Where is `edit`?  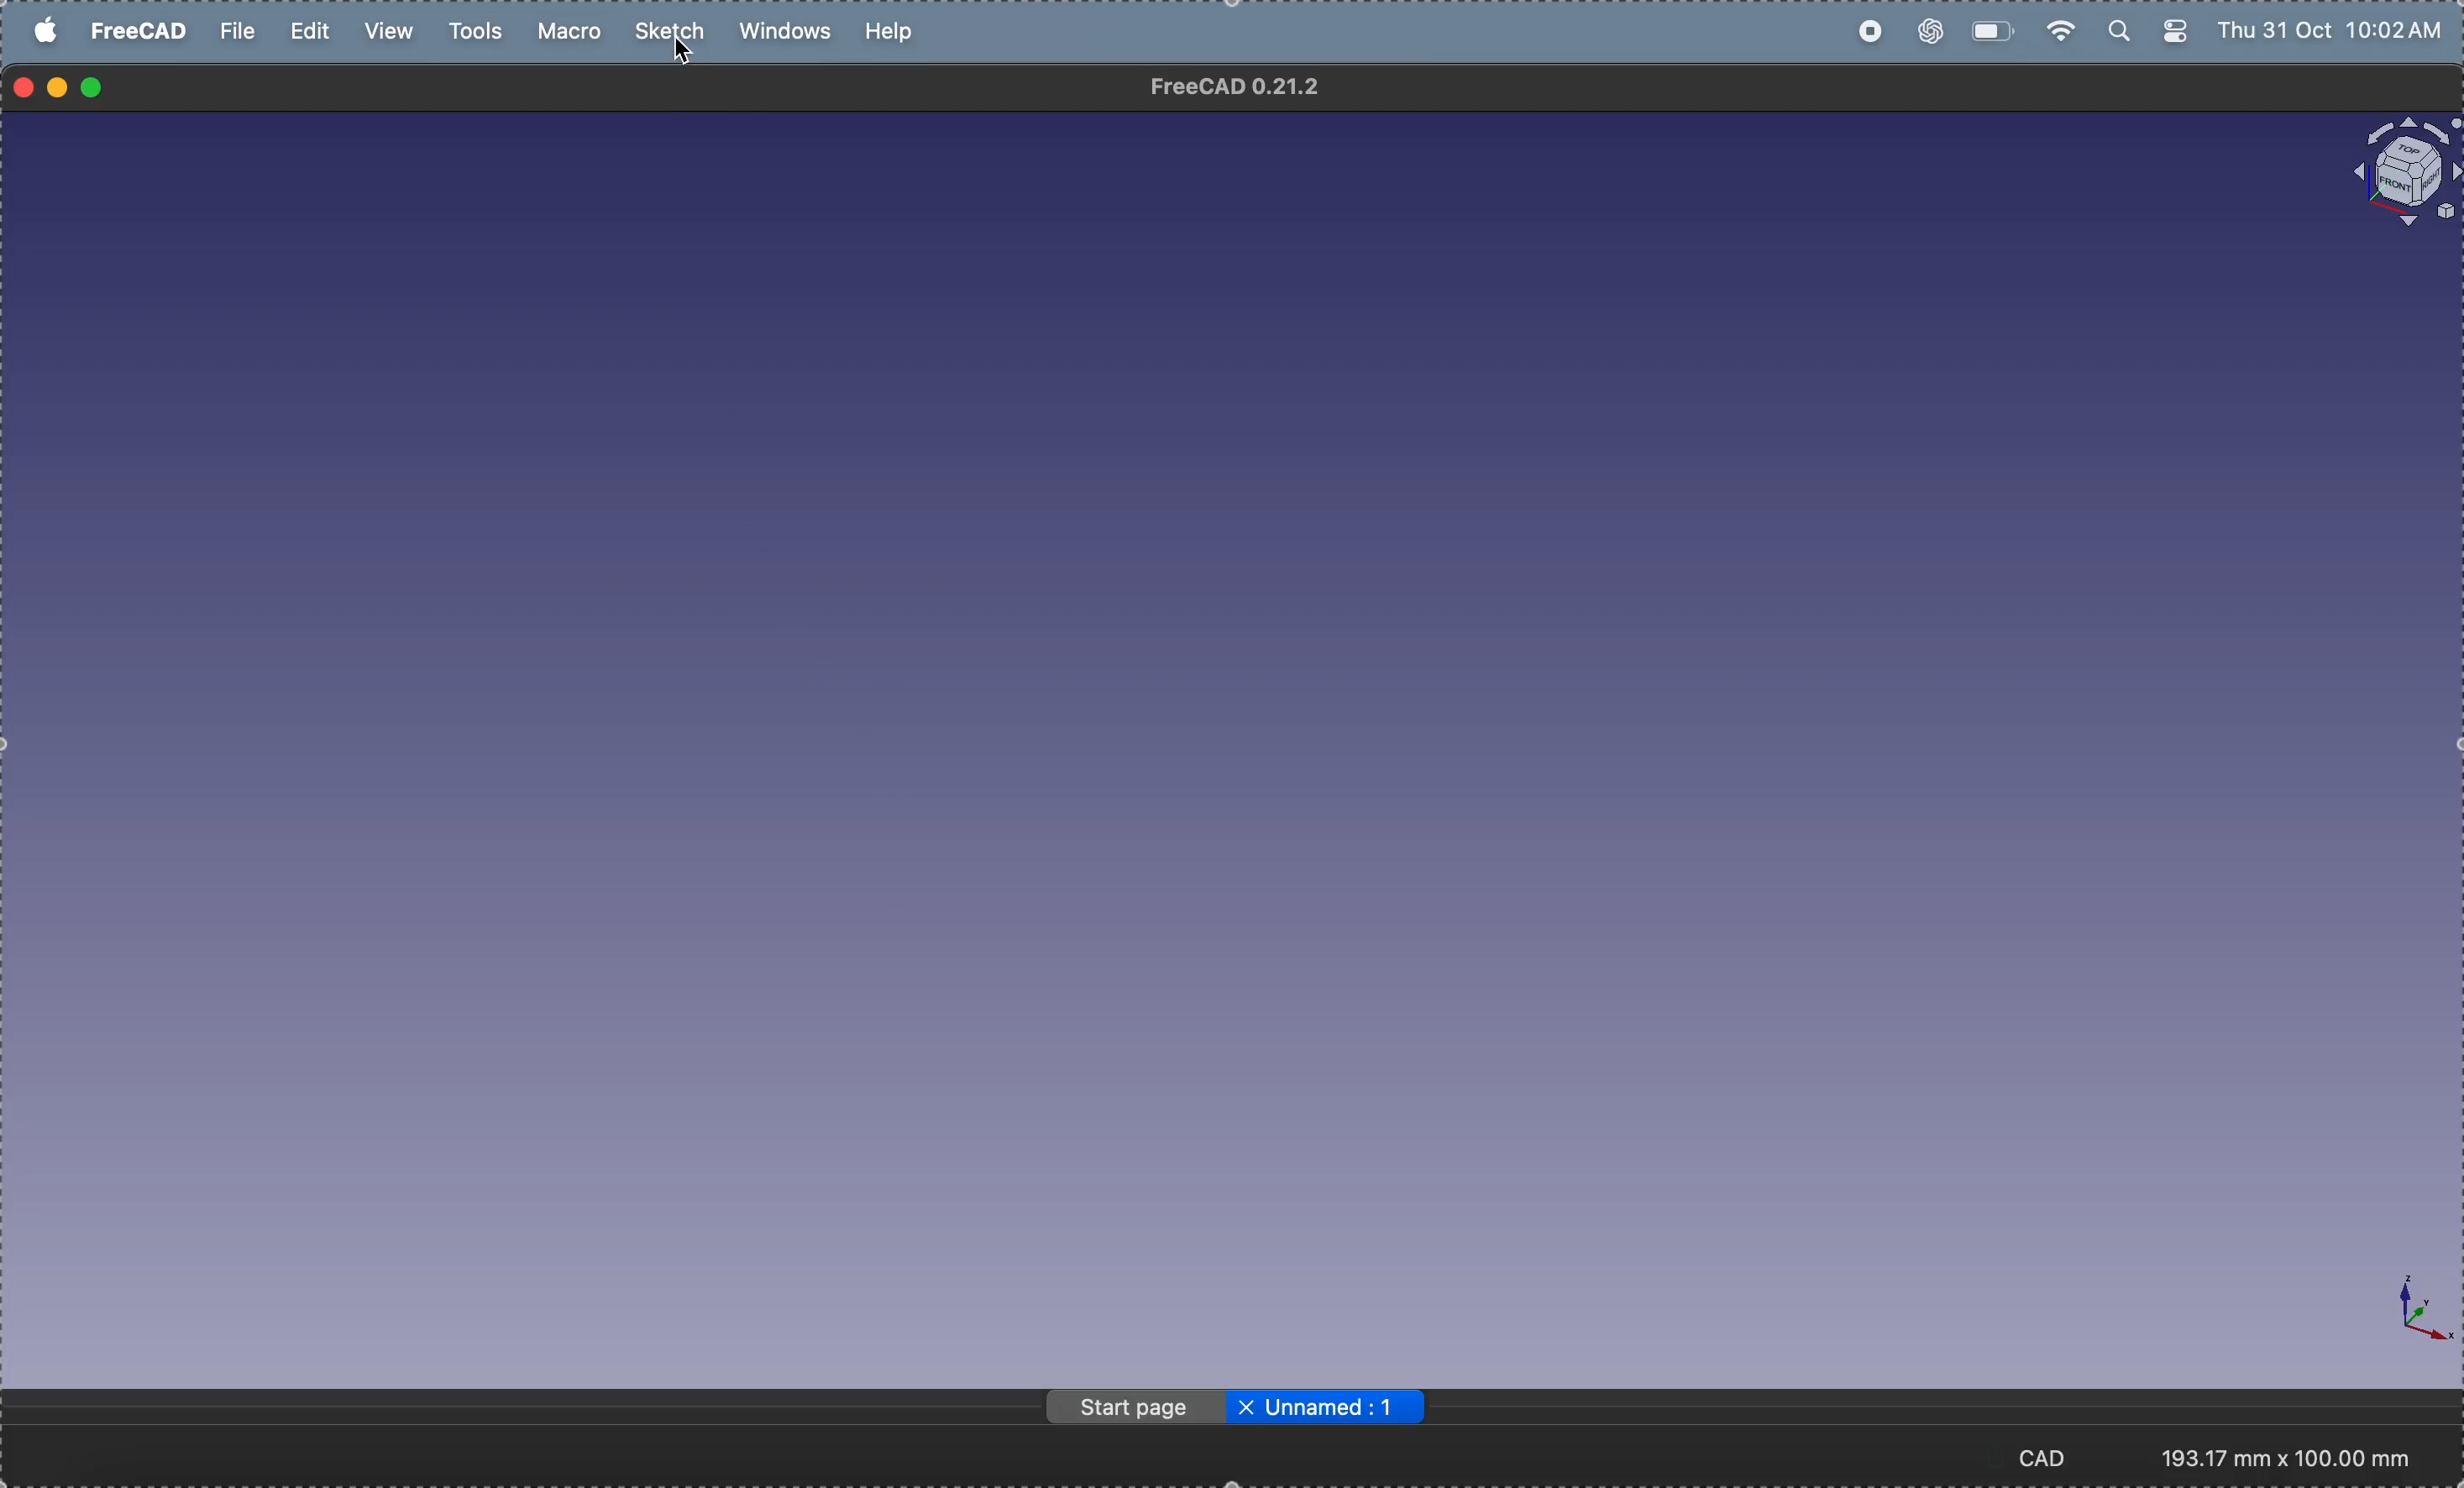
edit is located at coordinates (313, 32).